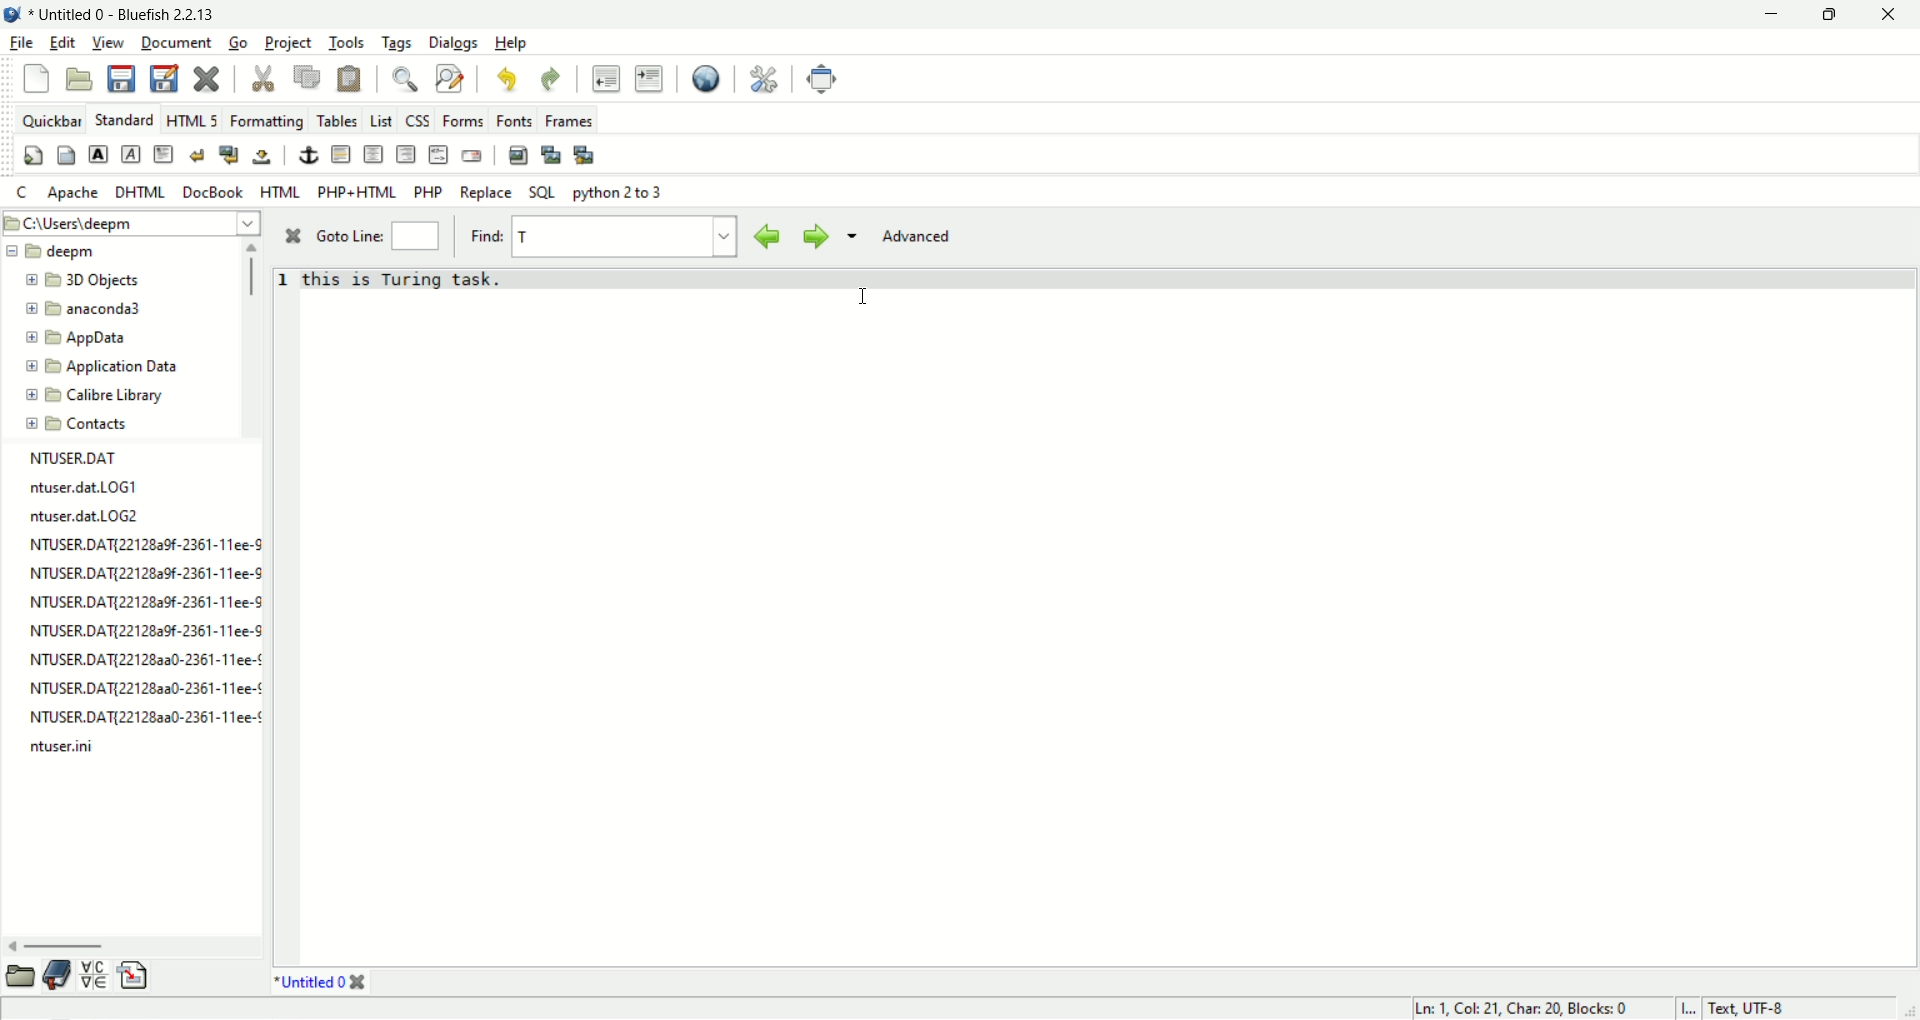  Describe the element at coordinates (519, 156) in the screenshot. I see `insert image` at that location.